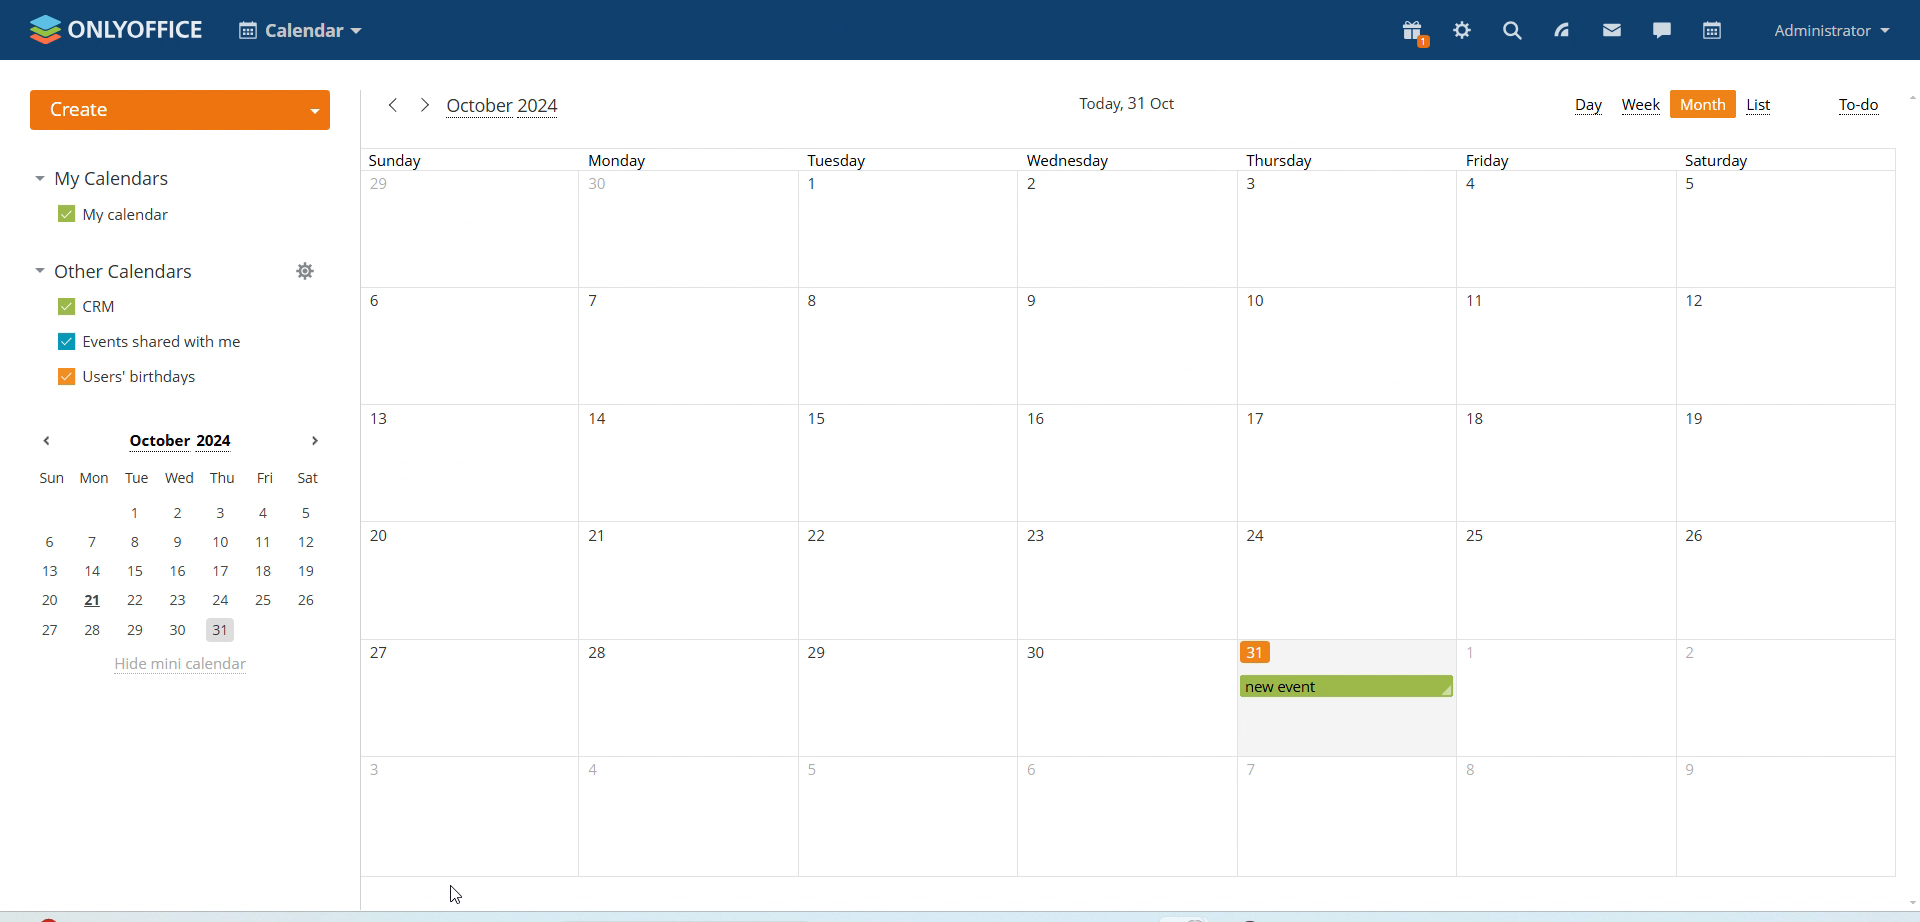 This screenshot has height=922, width=1920. What do you see at coordinates (182, 557) in the screenshot?
I see `mini calendar` at bounding box center [182, 557].